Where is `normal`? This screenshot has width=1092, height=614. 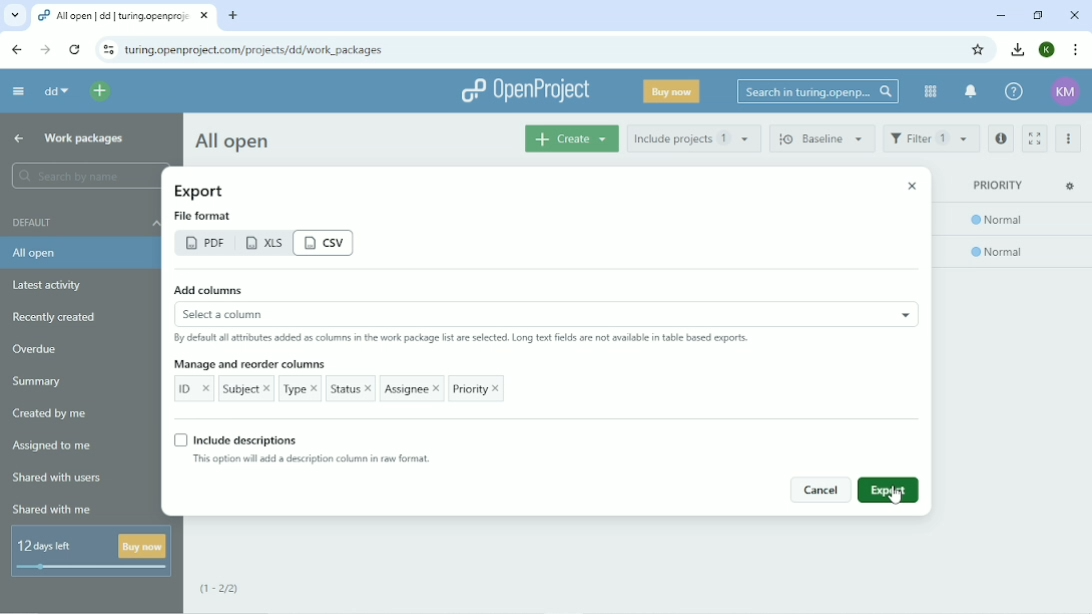
normal is located at coordinates (1009, 220).